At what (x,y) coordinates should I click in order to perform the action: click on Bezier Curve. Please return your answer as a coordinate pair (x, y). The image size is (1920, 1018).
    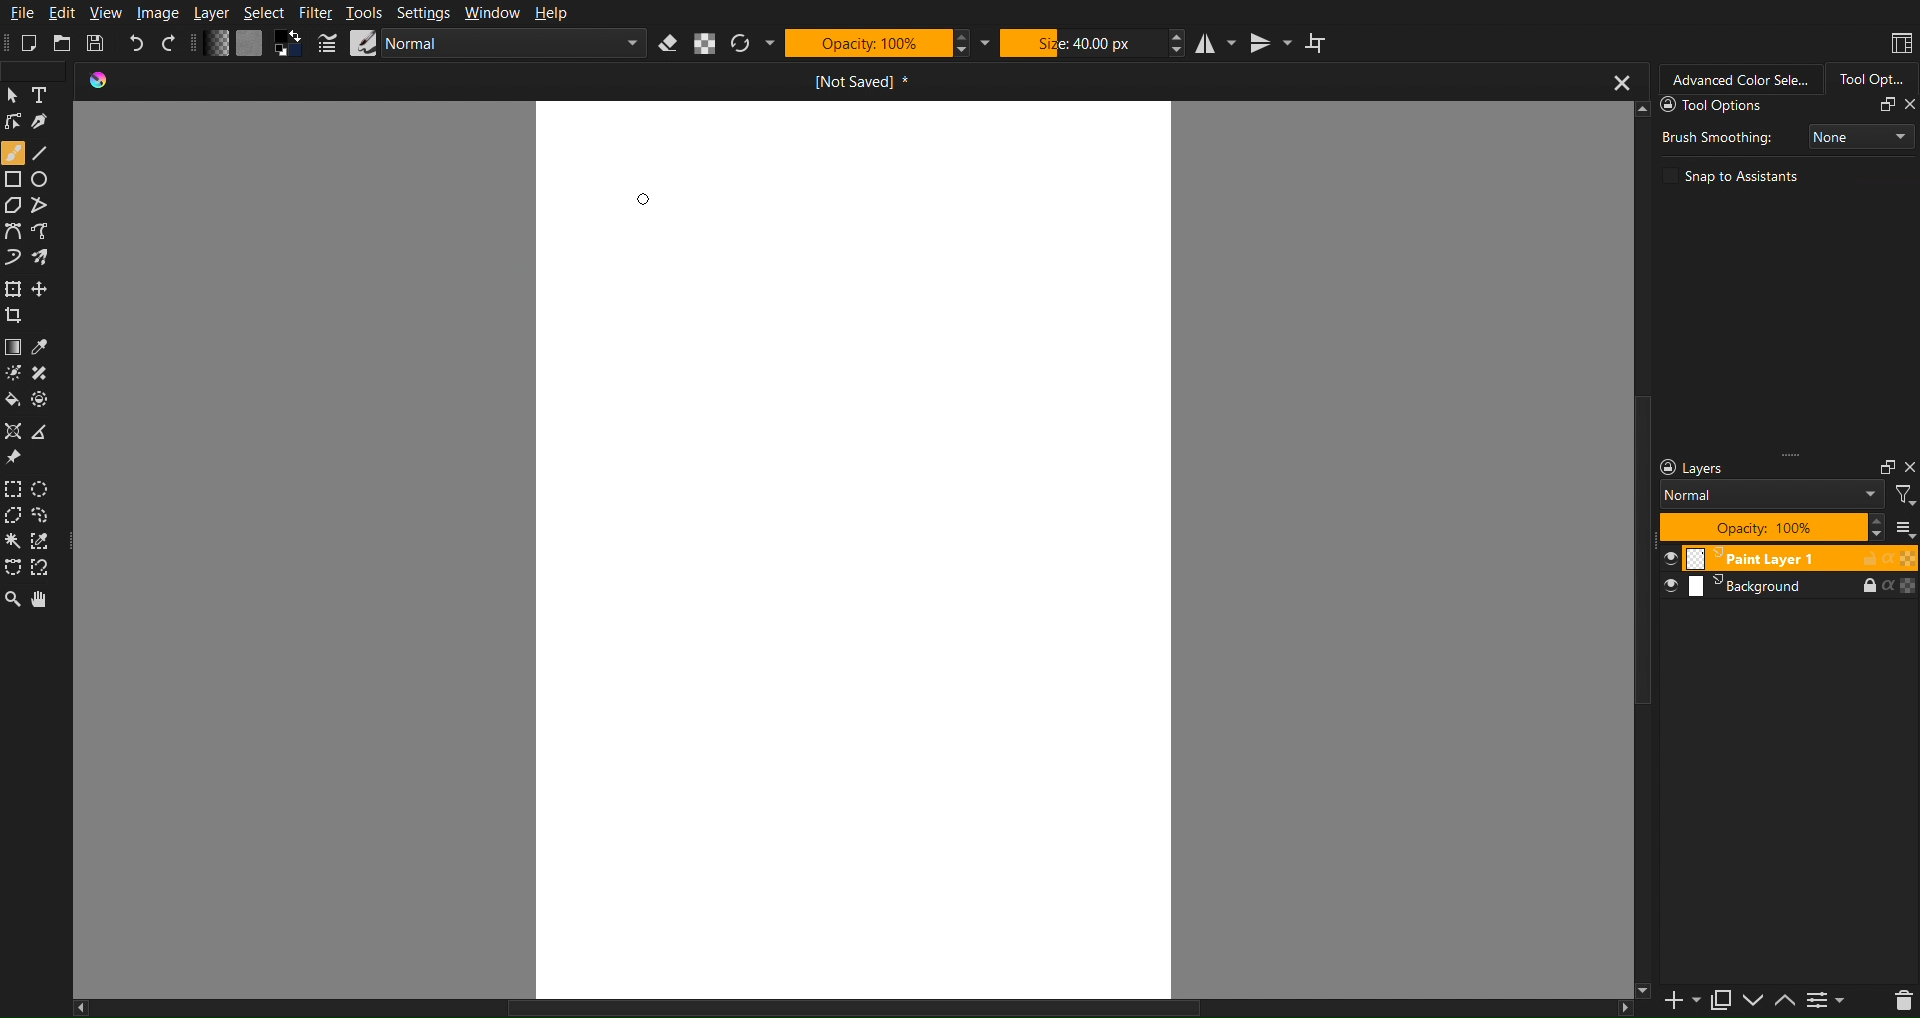
    Looking at the image, I should click on (49, 233).